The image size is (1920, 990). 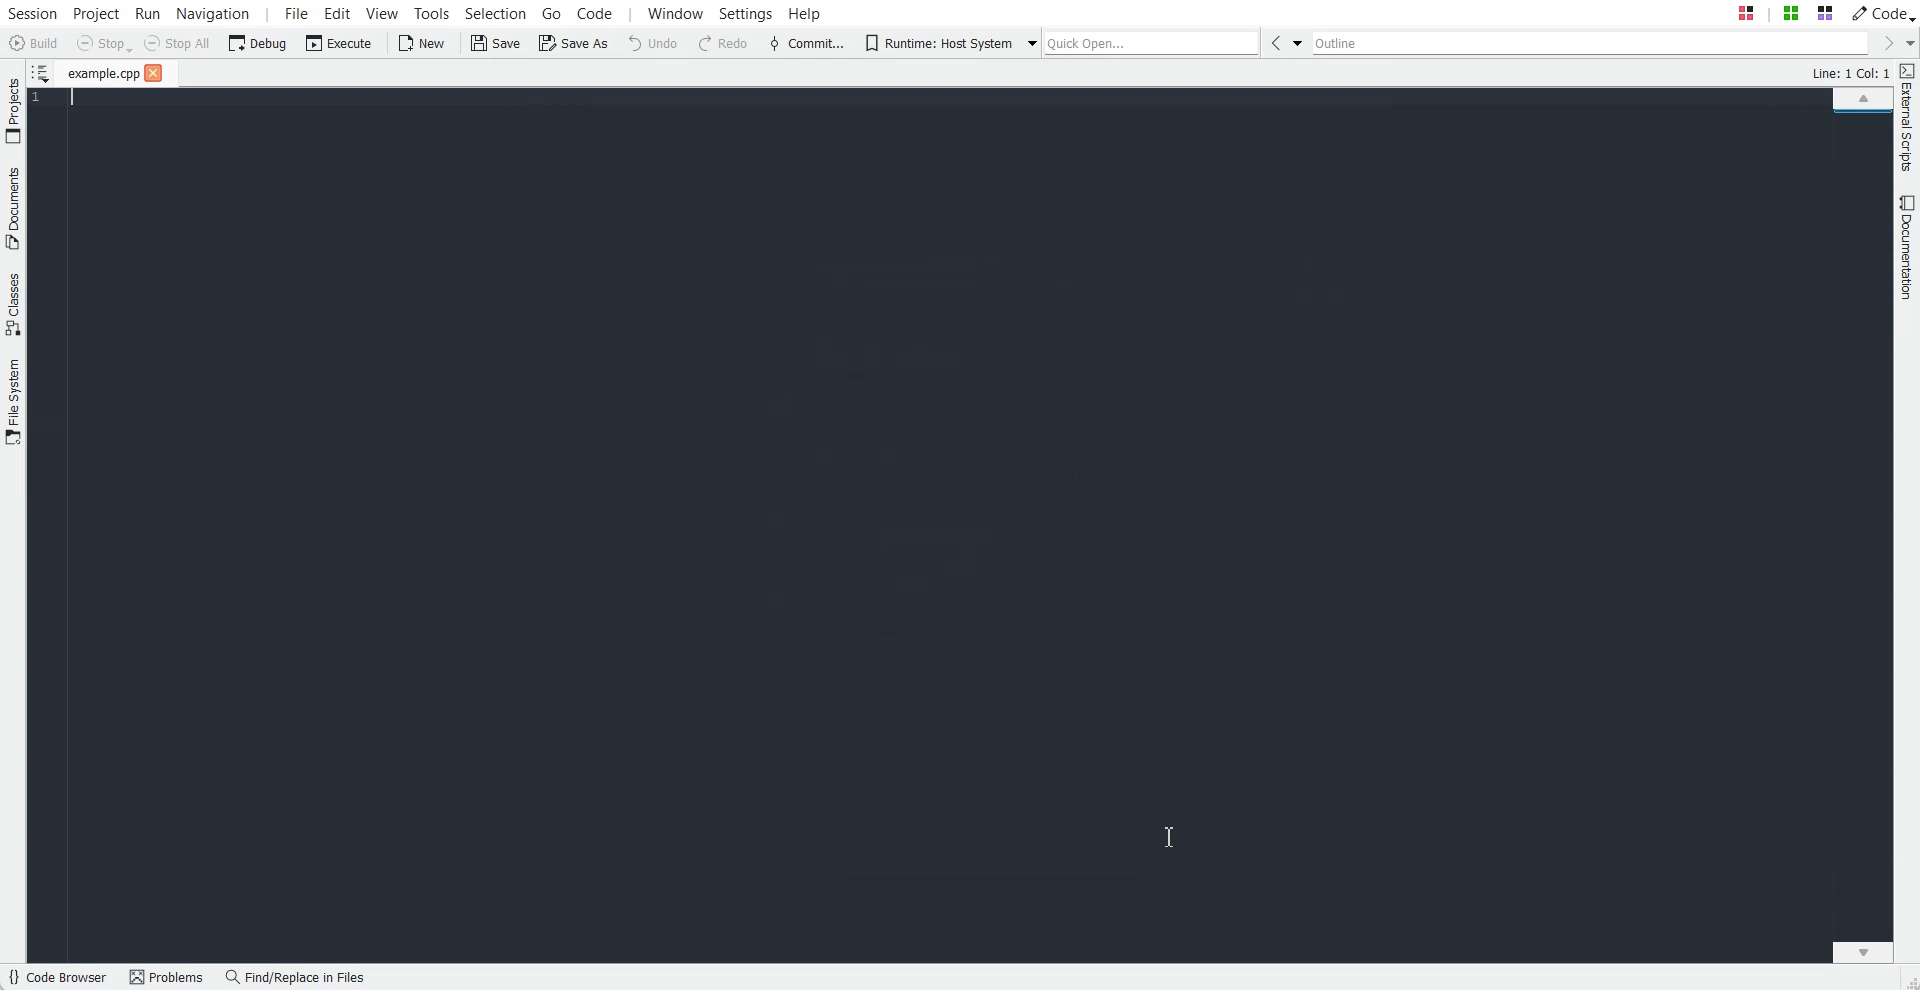 What do you see at coordinates (154, 74) in the screenshot?
I see `close` at bounding box center [154, 74].